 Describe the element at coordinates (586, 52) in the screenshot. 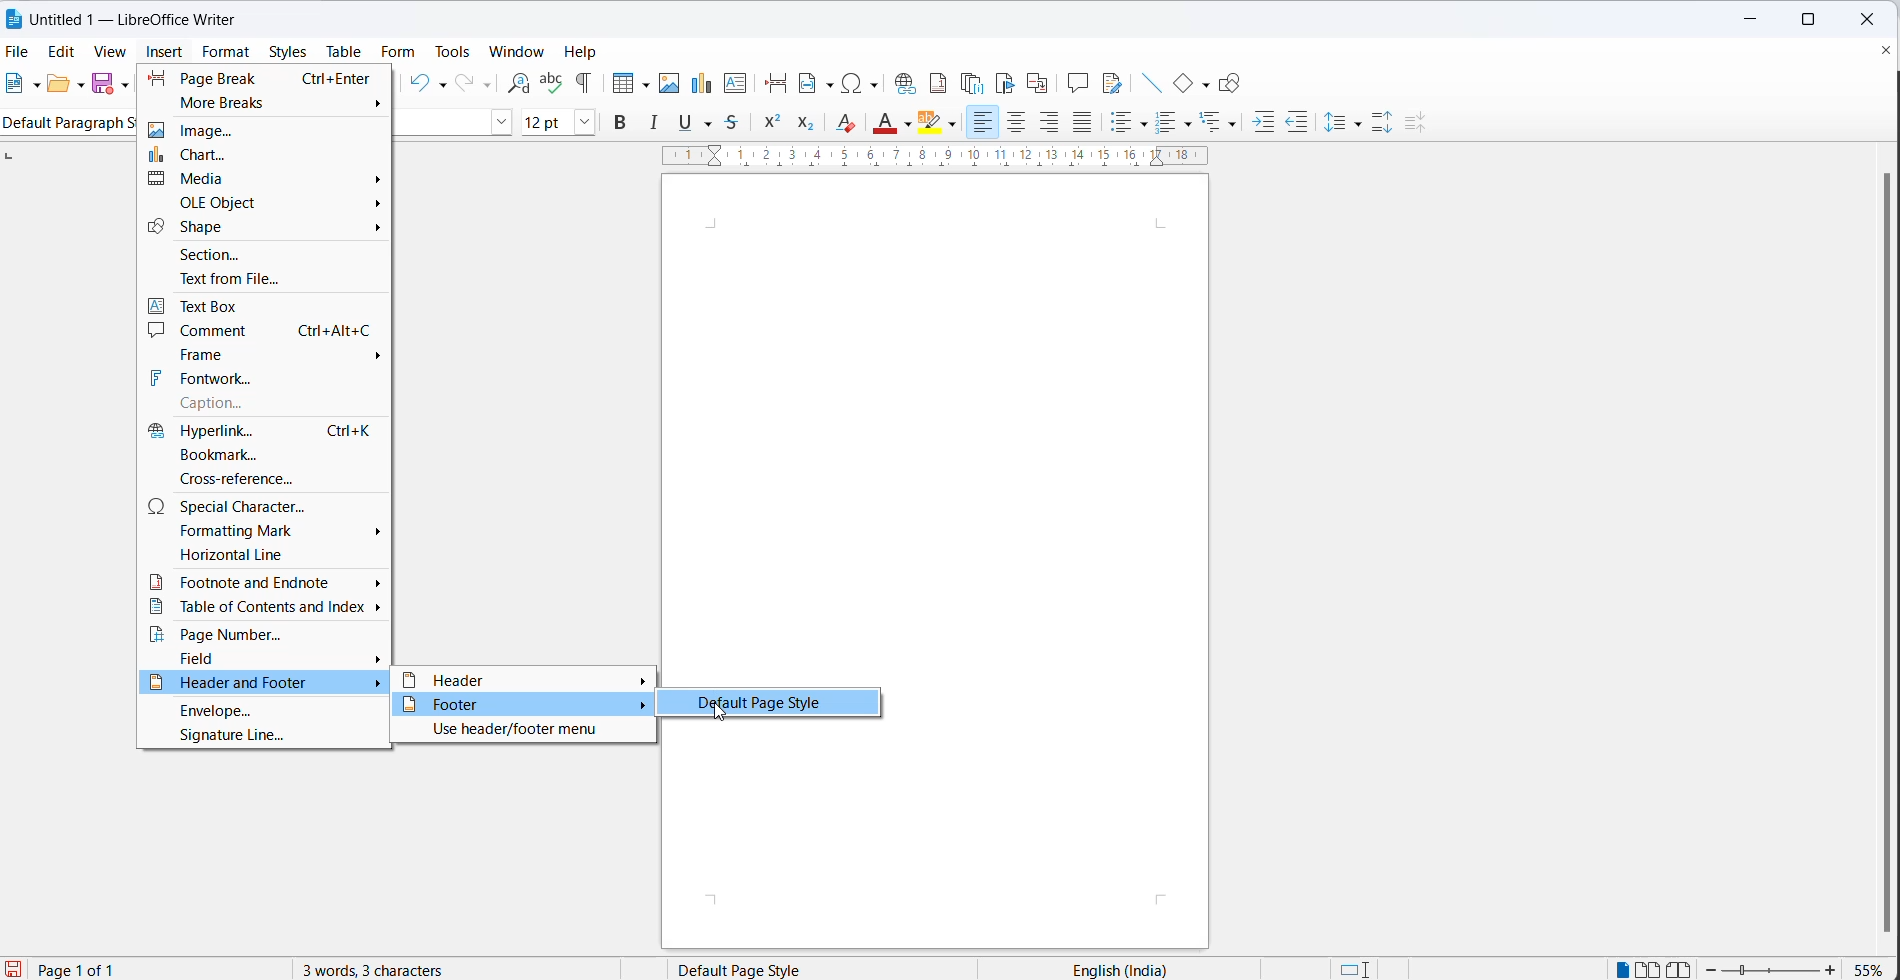

I see `help ` at that location.